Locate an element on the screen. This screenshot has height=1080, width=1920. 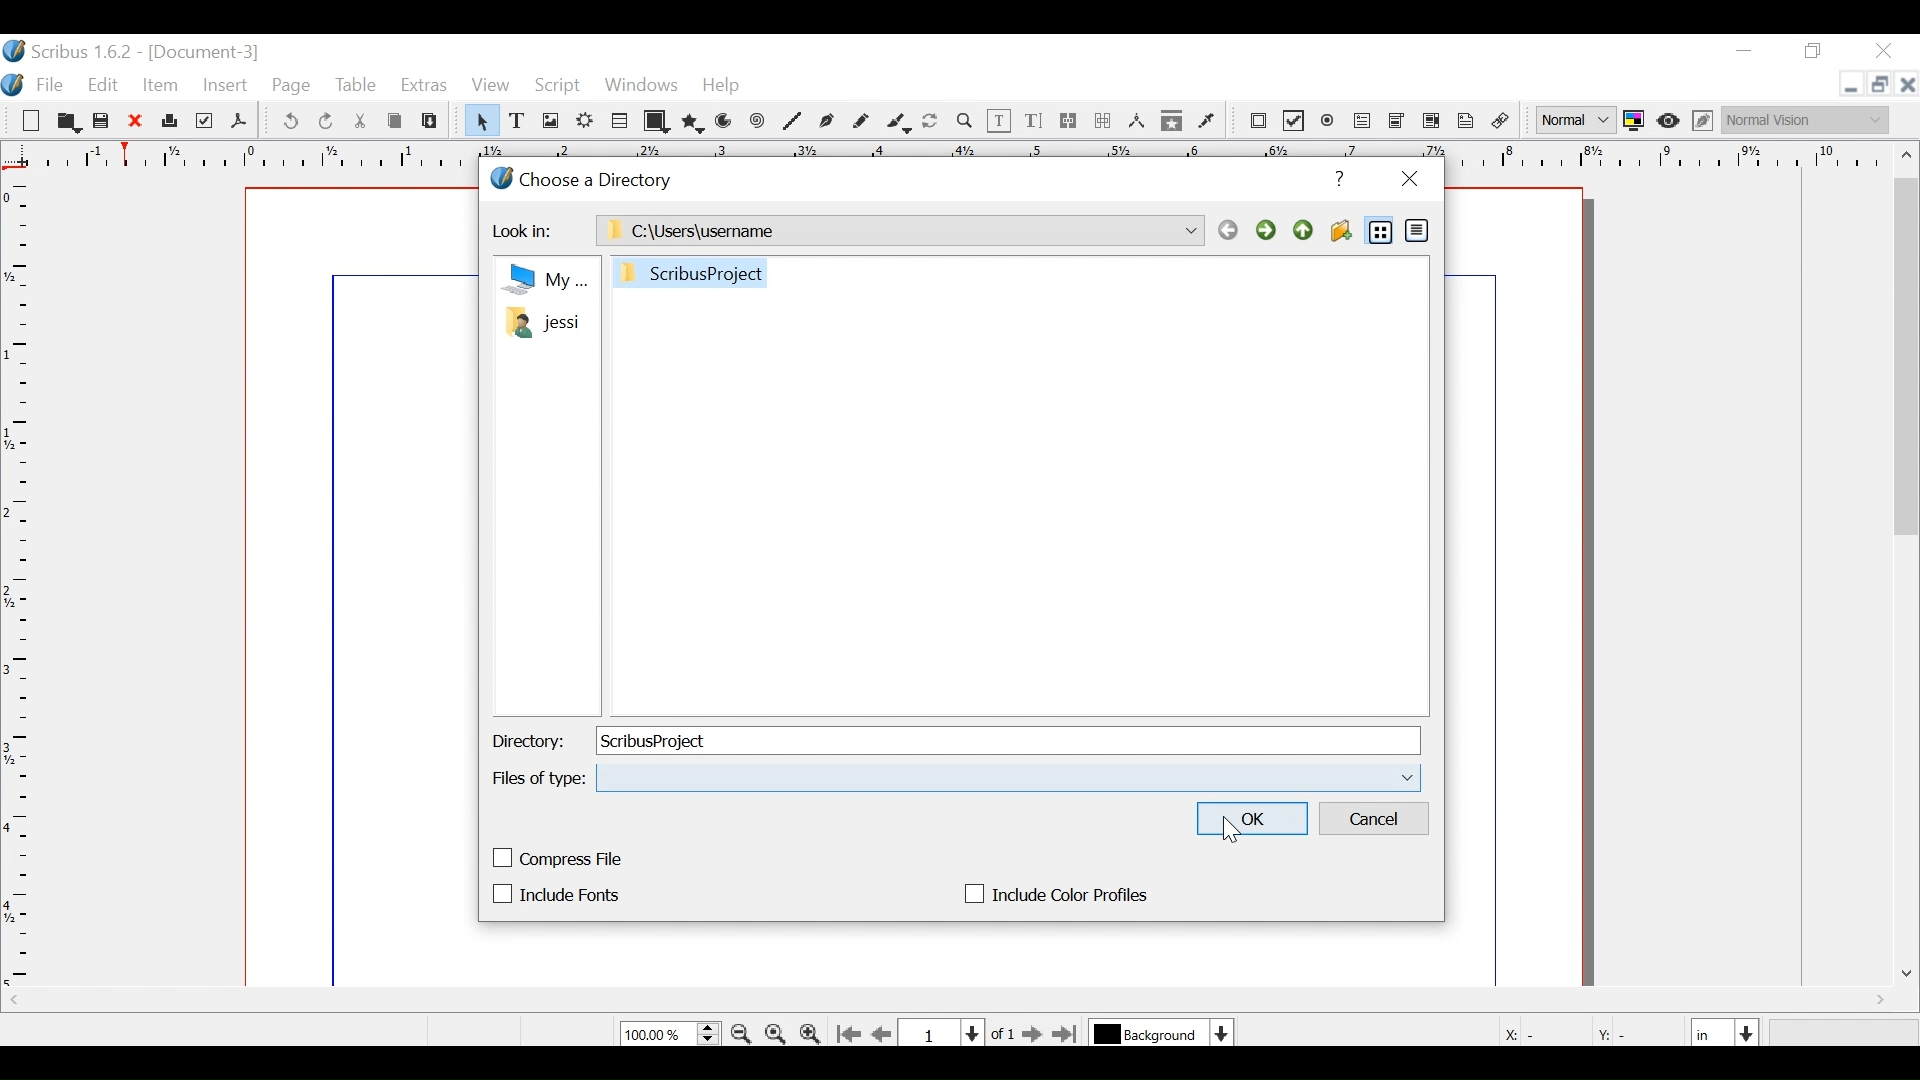
Save is located at coordinates (103, 121).